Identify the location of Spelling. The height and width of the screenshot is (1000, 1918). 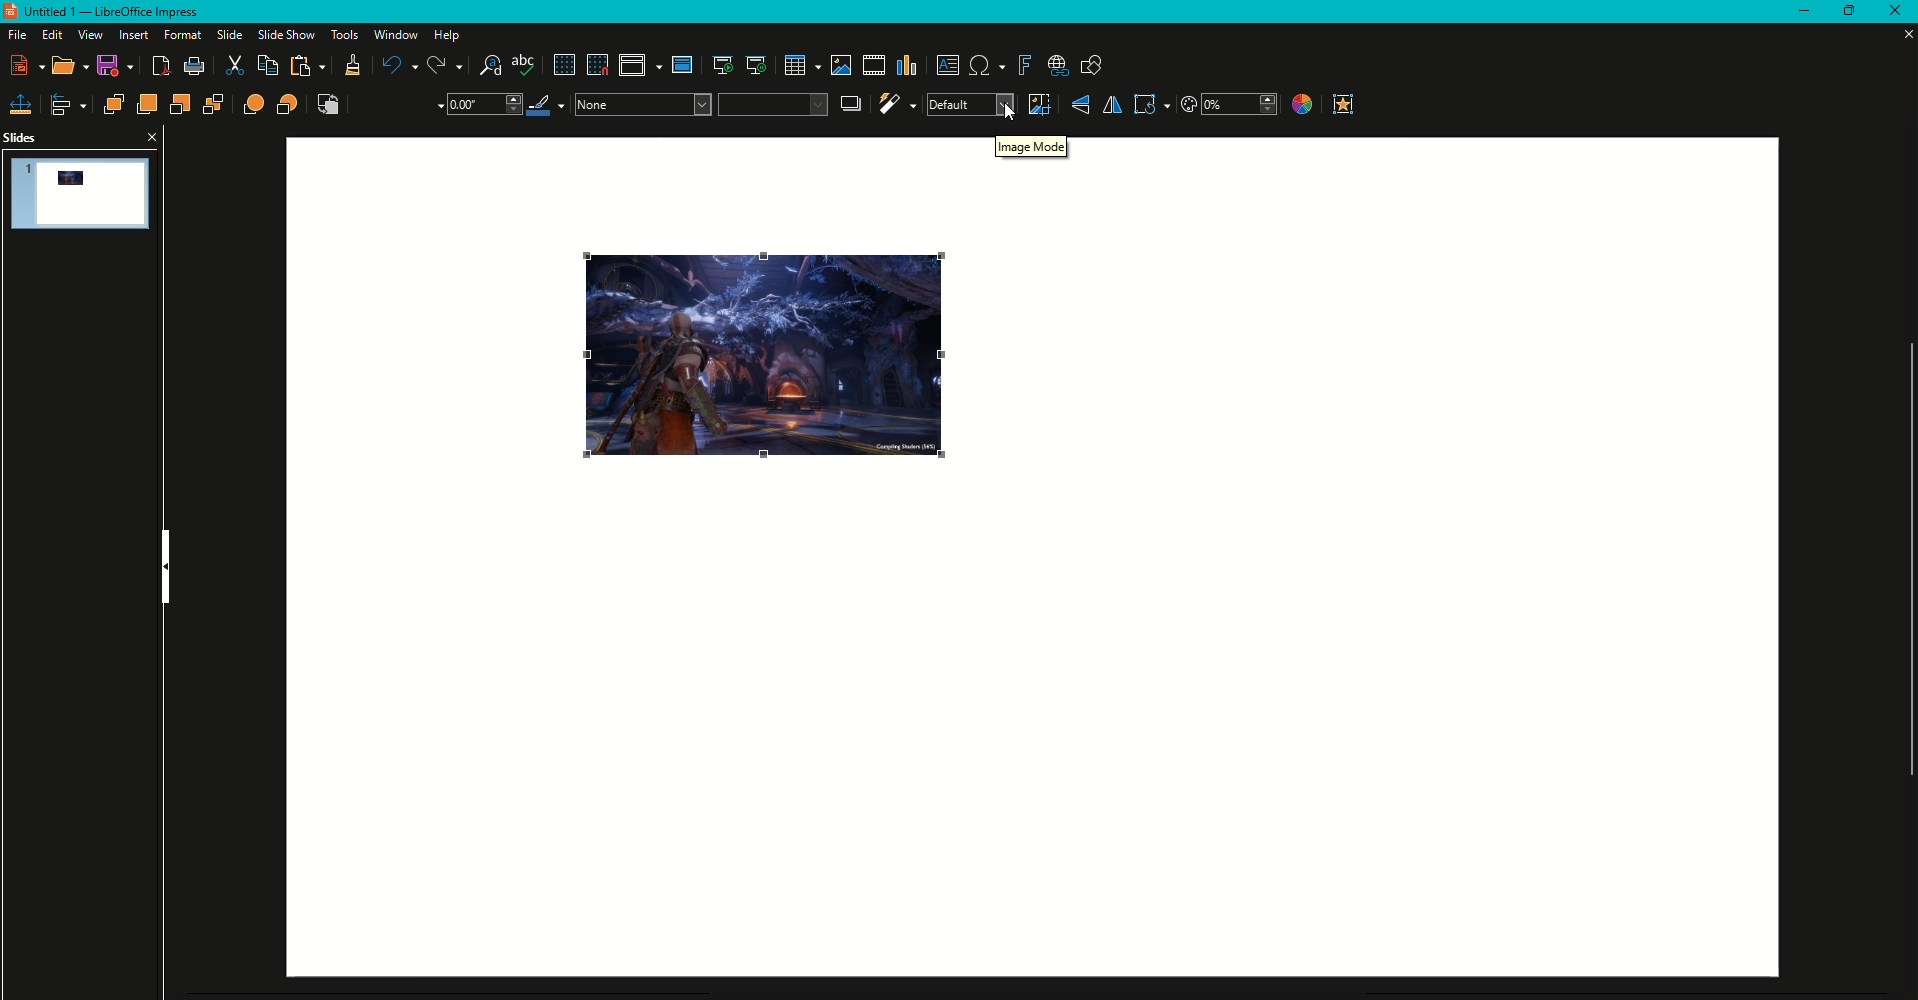
(525, 66).